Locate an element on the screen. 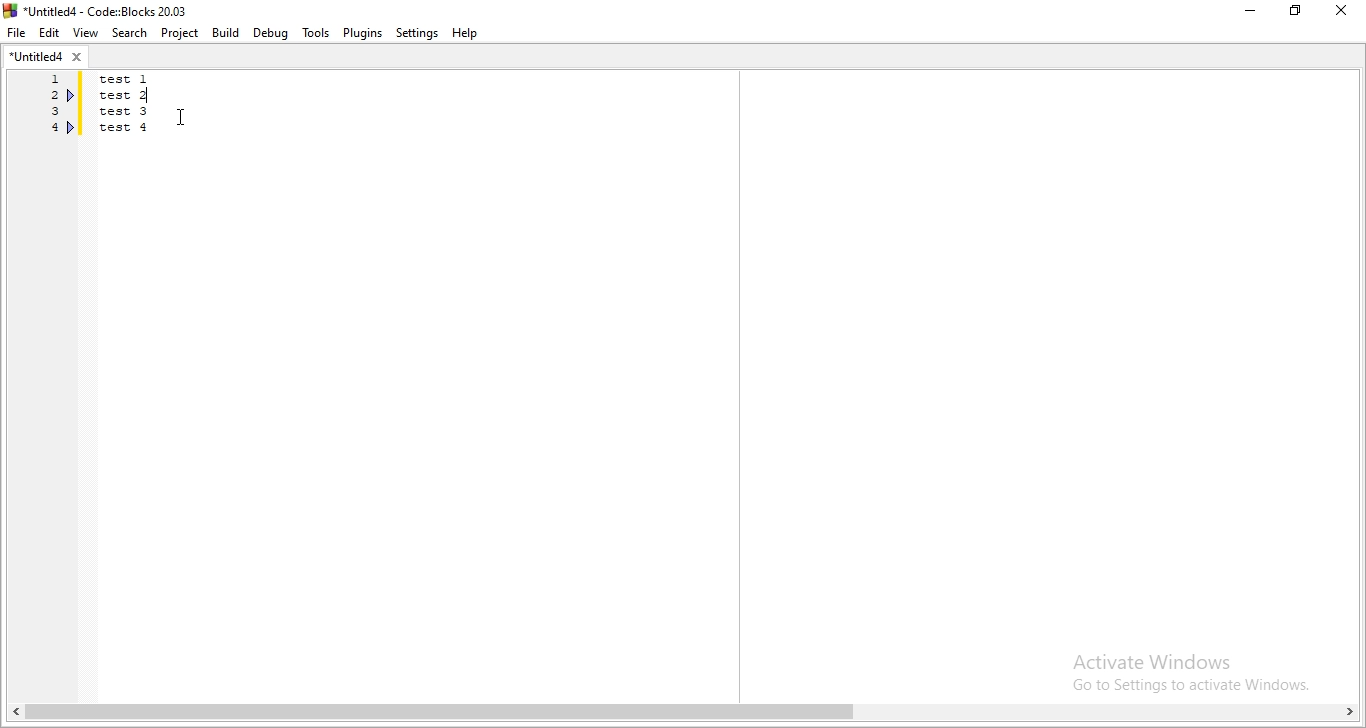 The width and height of the screenshot is (1366, 728). Plugins  is located at coordinates (363, 33).